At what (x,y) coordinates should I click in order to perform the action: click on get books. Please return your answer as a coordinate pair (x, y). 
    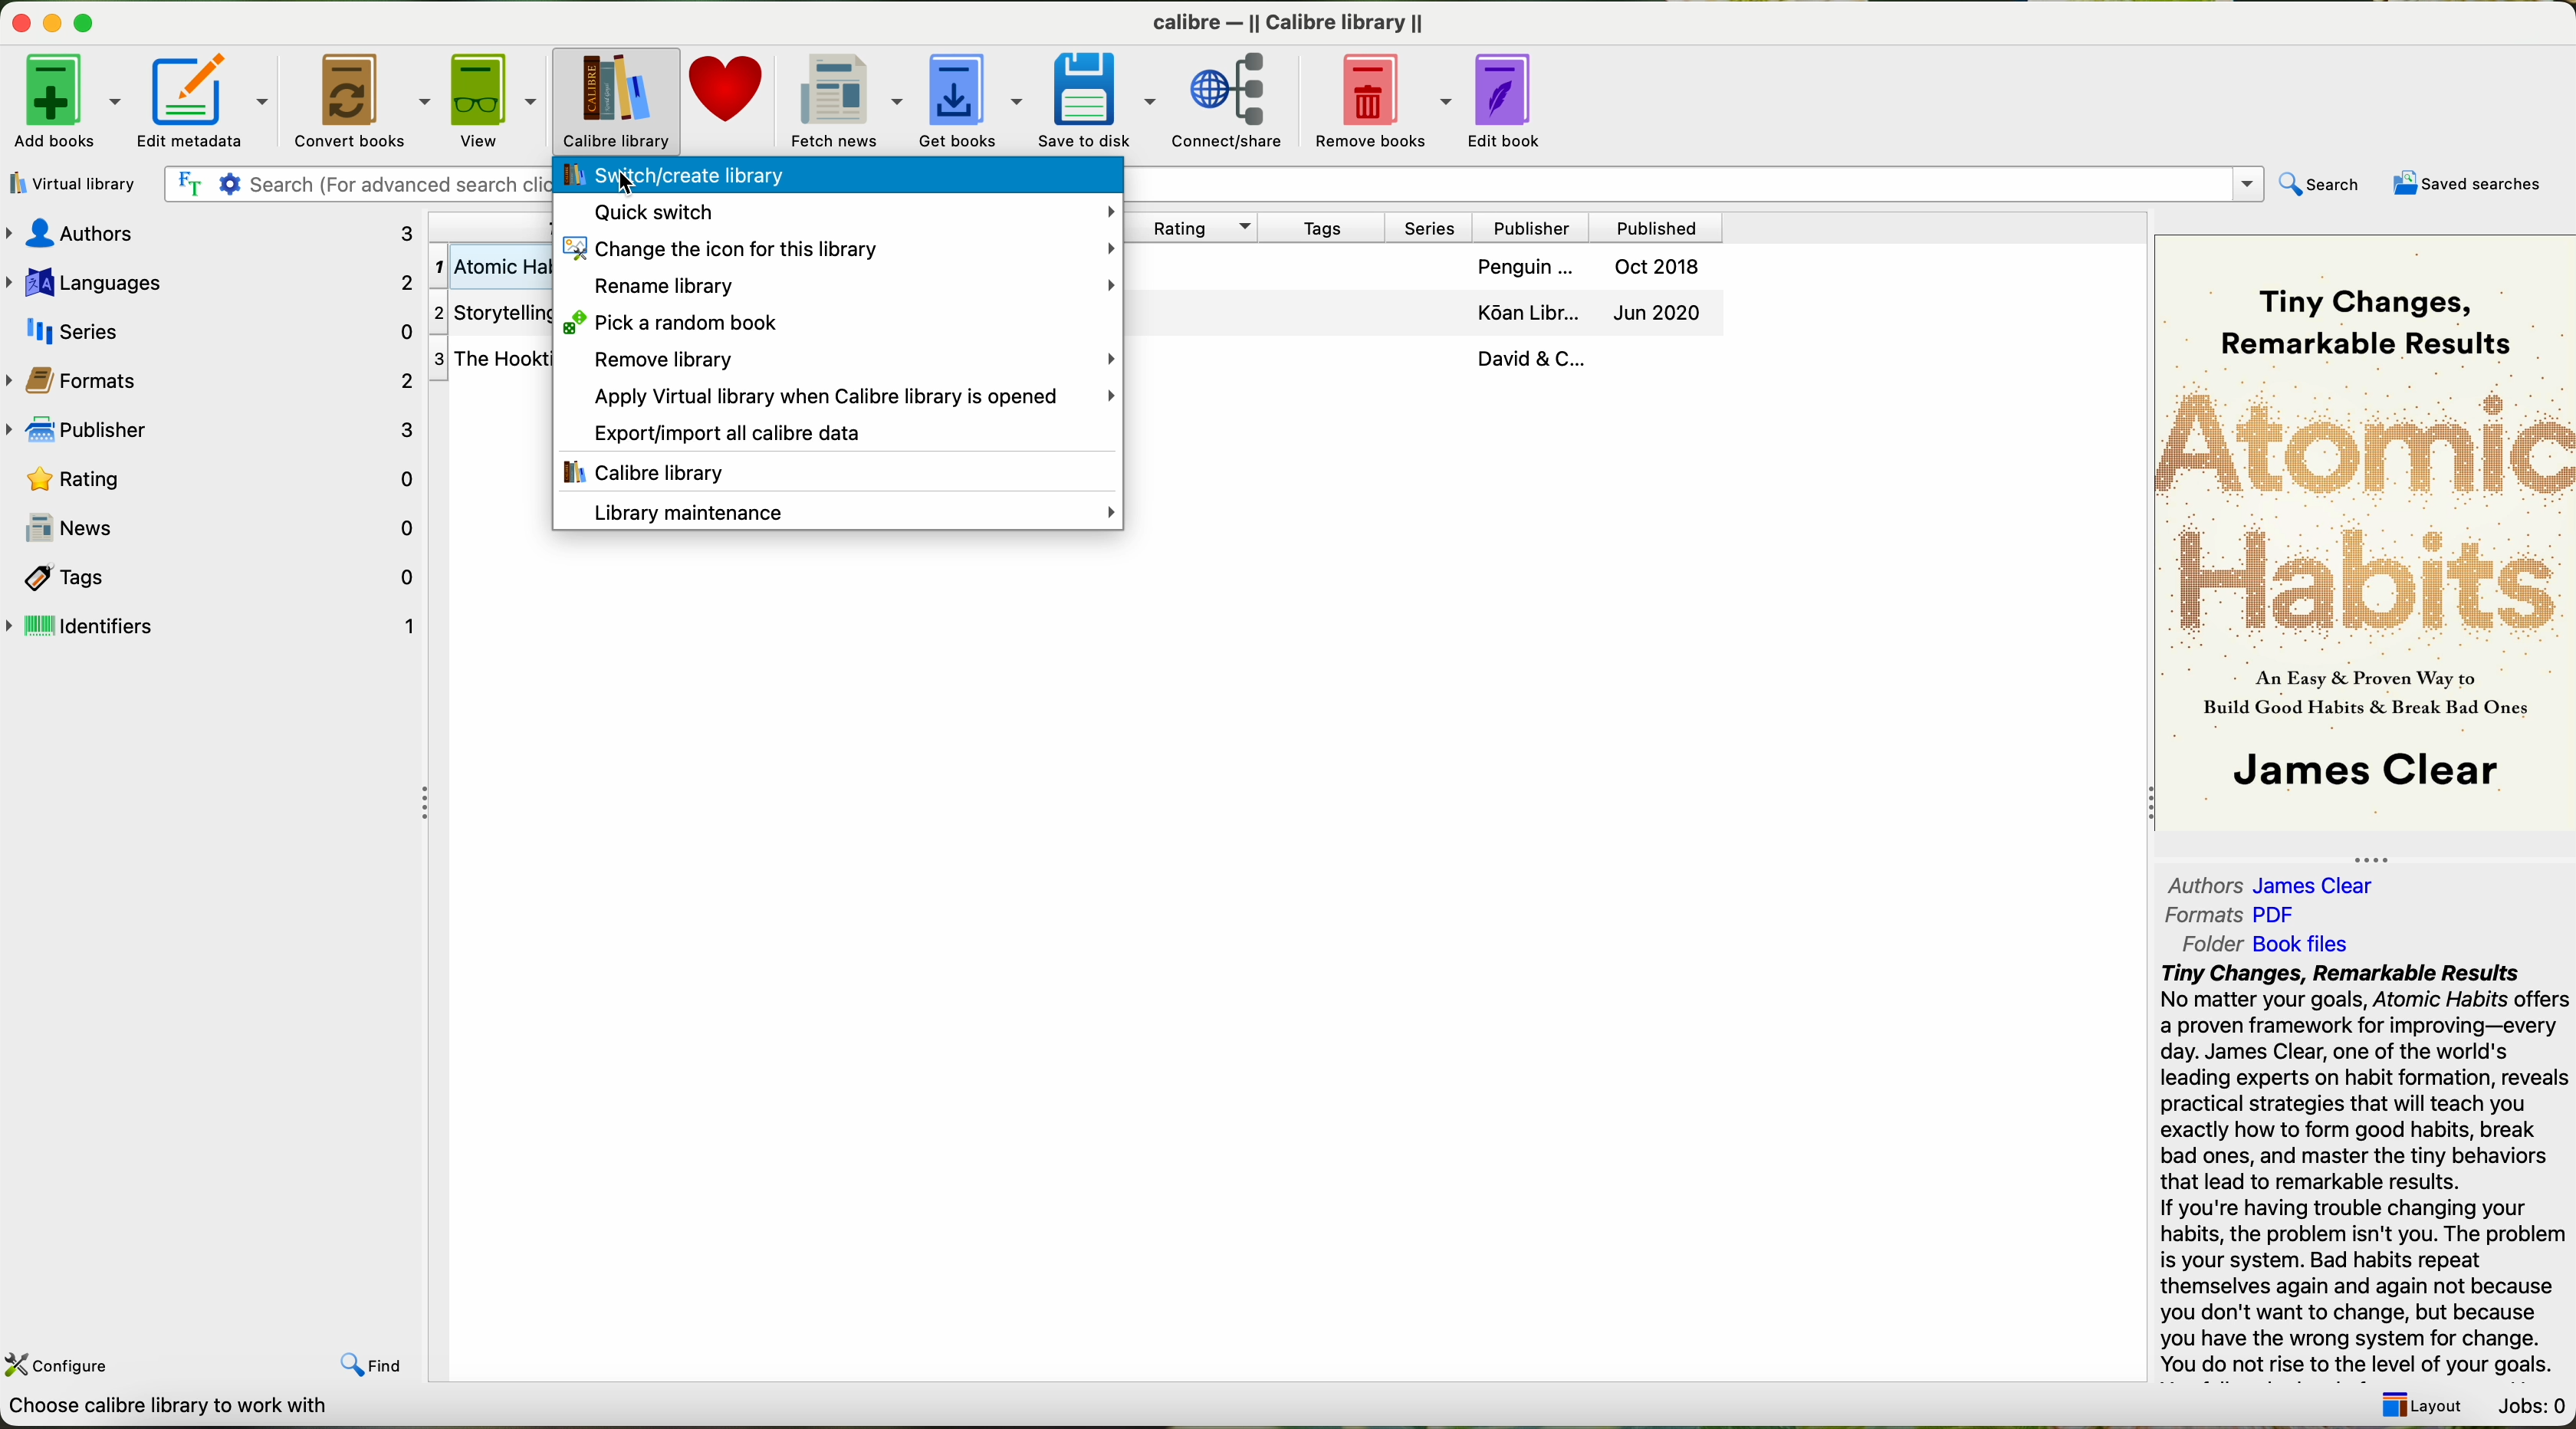
    Looking at the image, I should click on (969, 99).